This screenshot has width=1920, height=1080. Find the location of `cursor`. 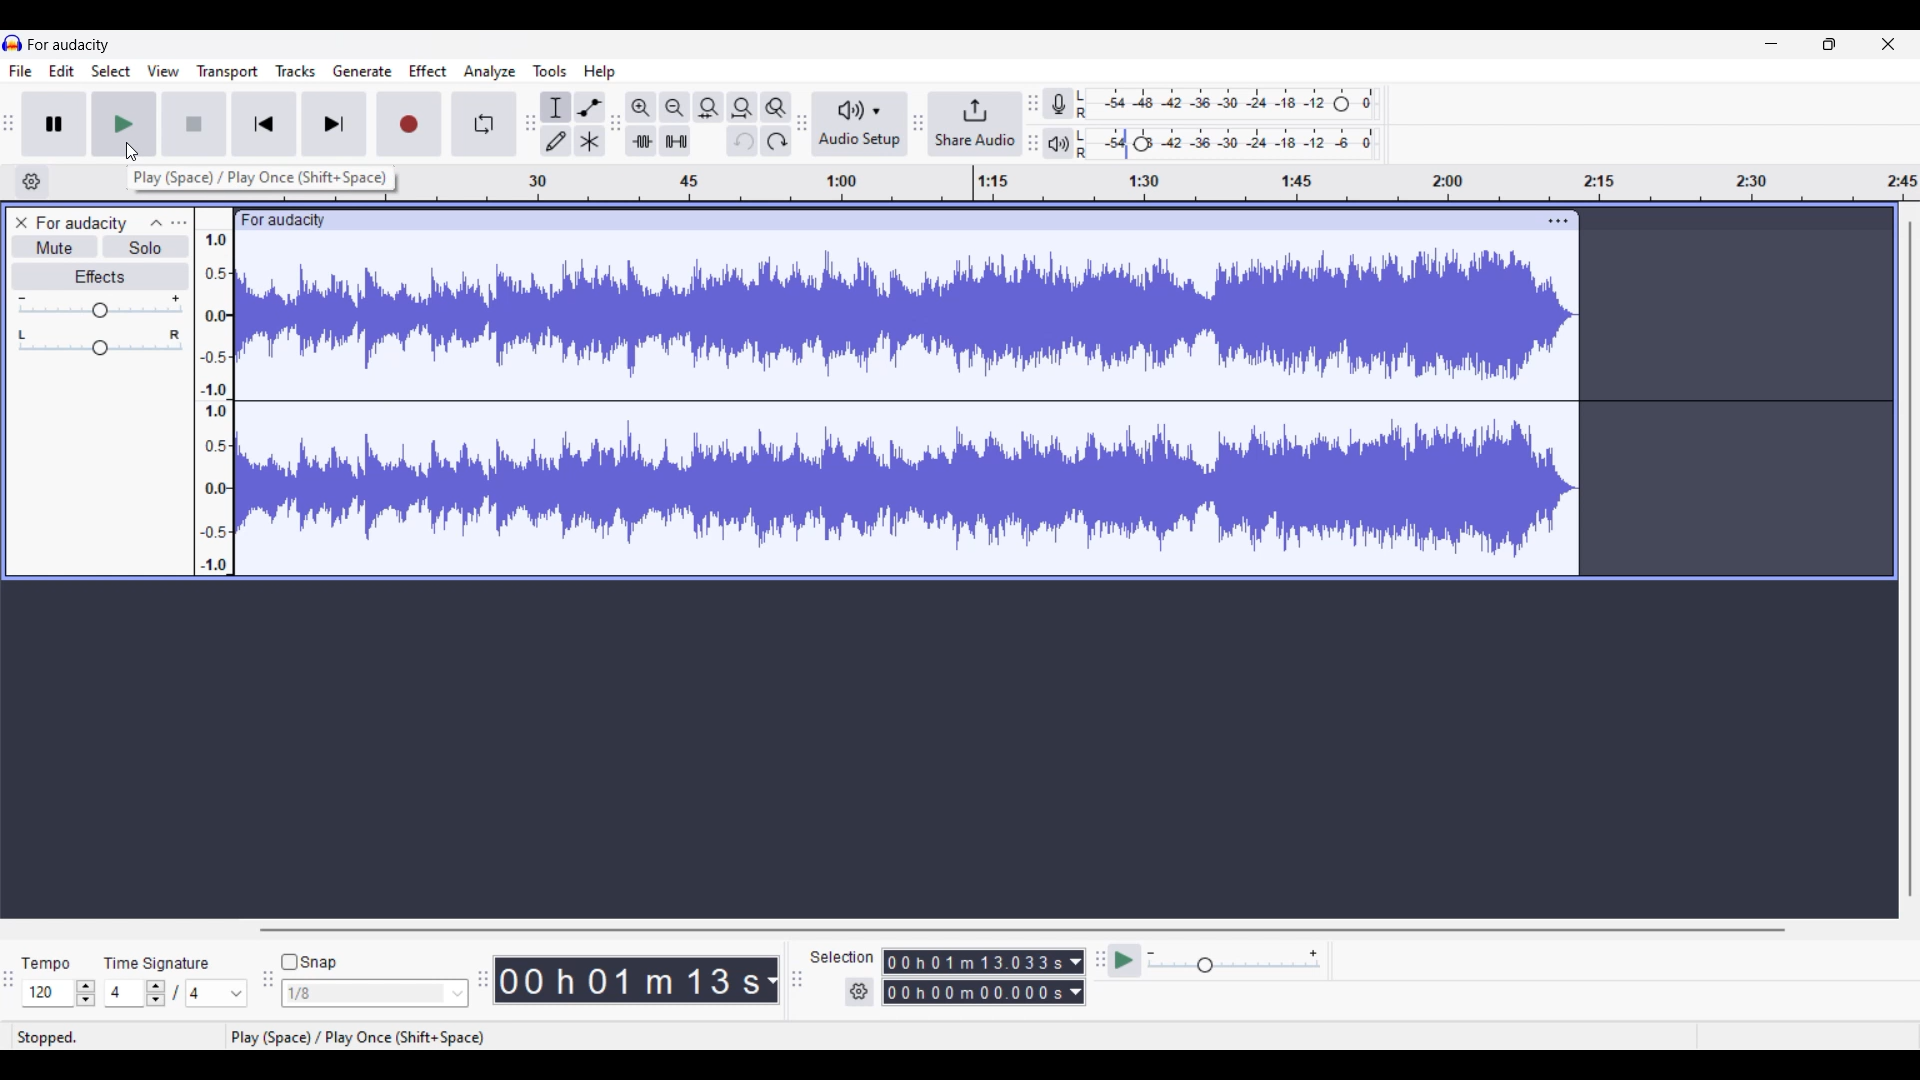

cursor is located at coordinates (134, 153).